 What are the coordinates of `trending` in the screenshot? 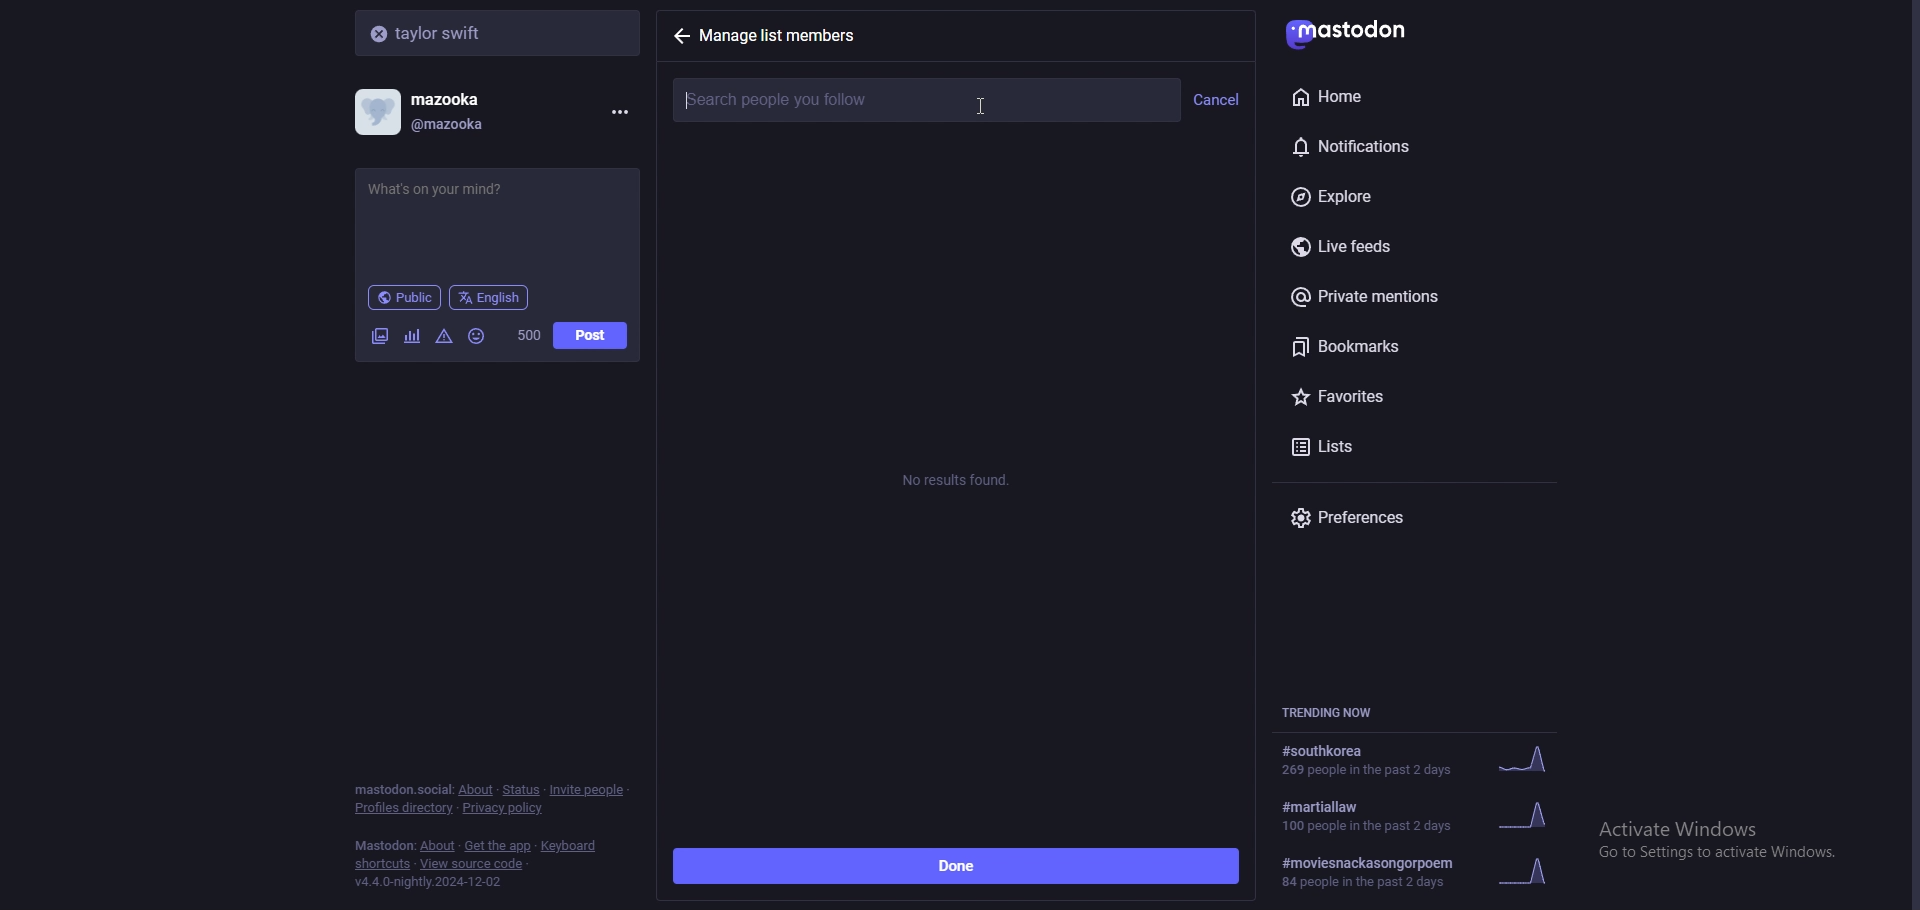 It's located at (1417, 761).